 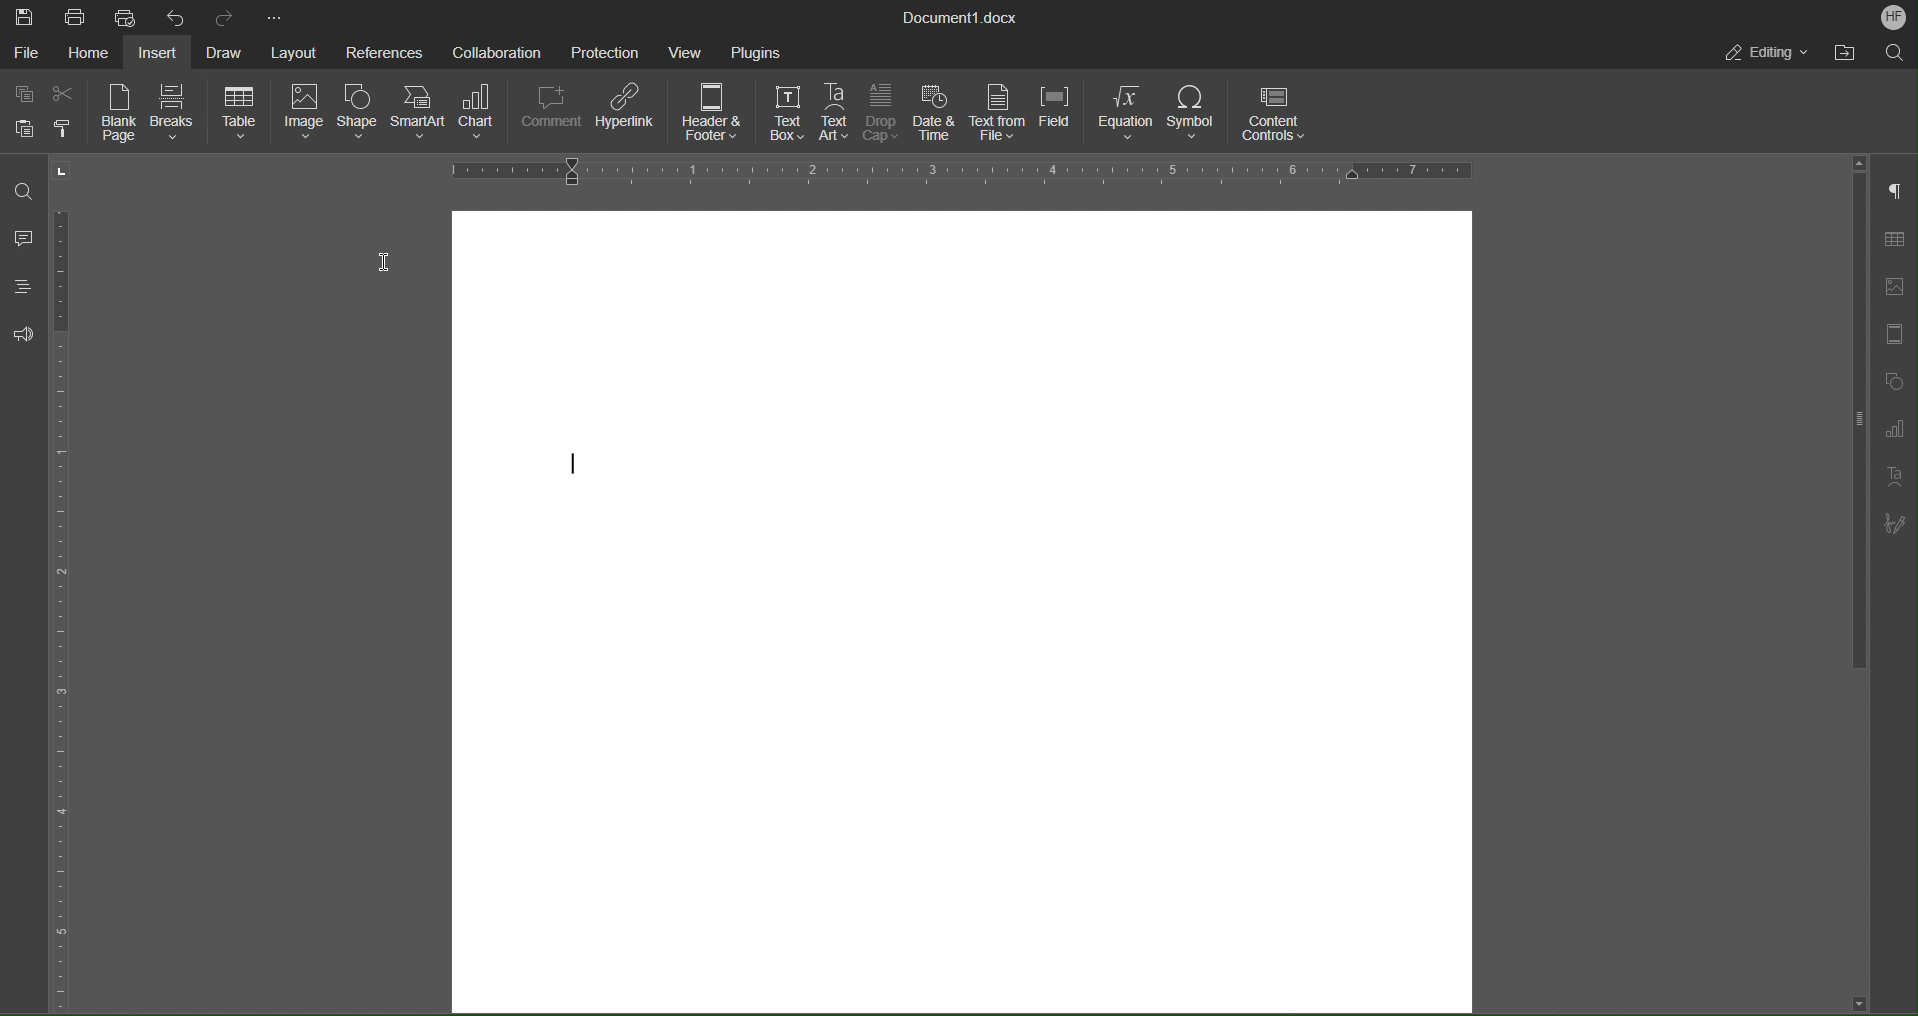 I want to click on Search, so click(x=1899, y=54).